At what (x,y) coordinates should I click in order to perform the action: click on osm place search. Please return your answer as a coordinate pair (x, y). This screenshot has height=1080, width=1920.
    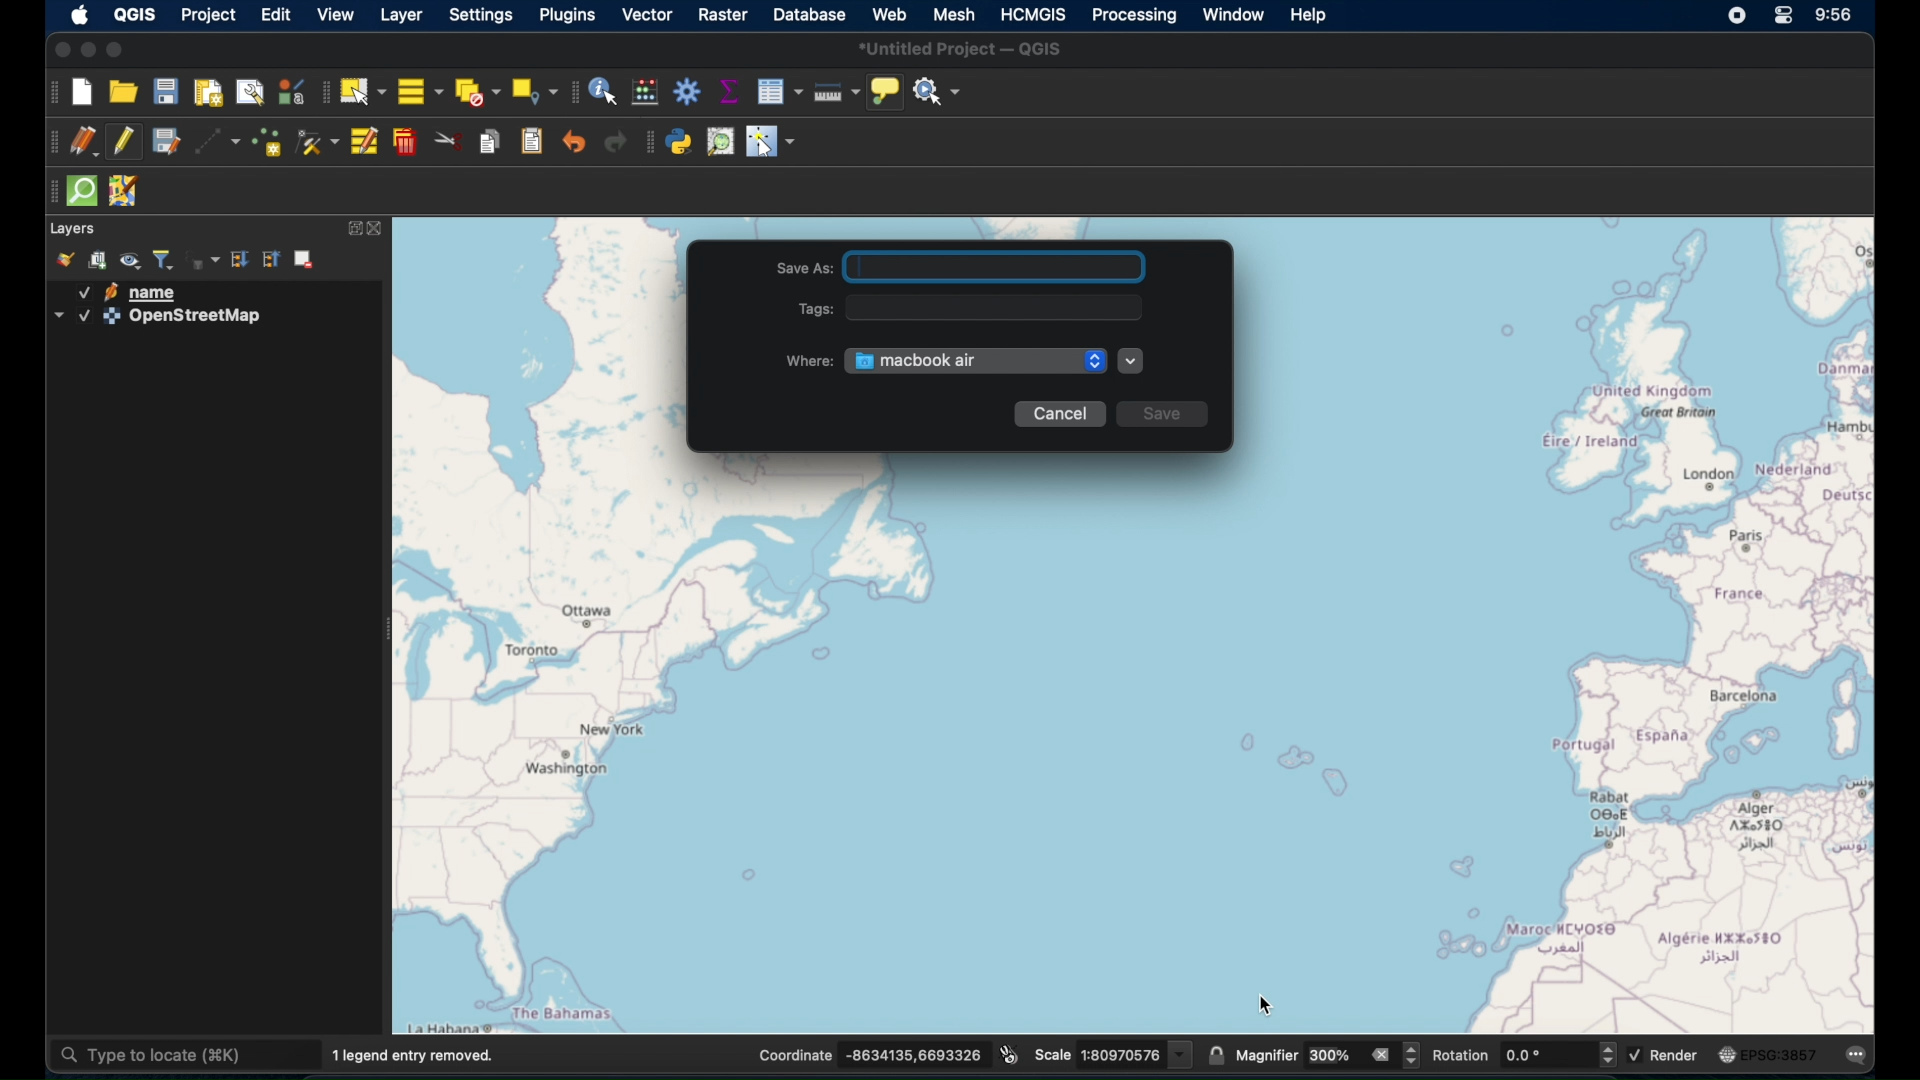
    Looking at the image, I should click on (720, 143).